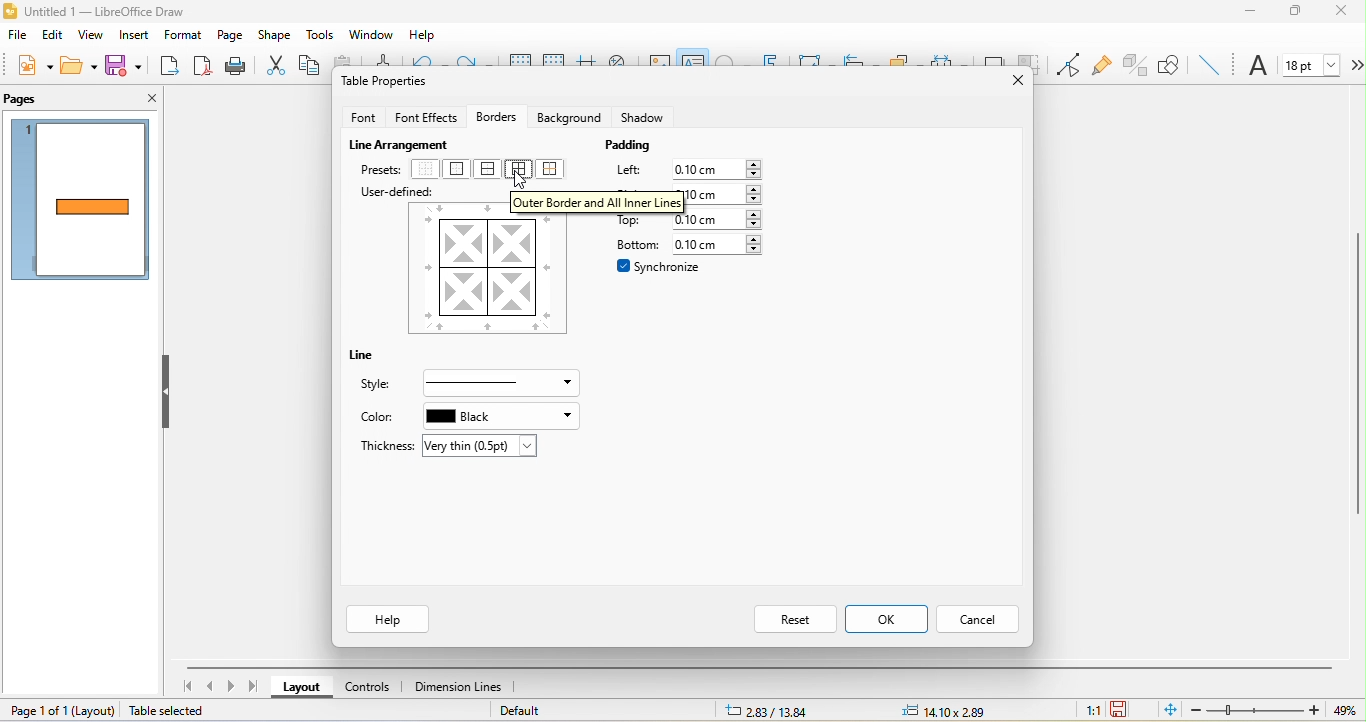  What do you see at coordinates (1083, 710) in the screenshot?
I see `1:1` at bounding box center [1083, 710].